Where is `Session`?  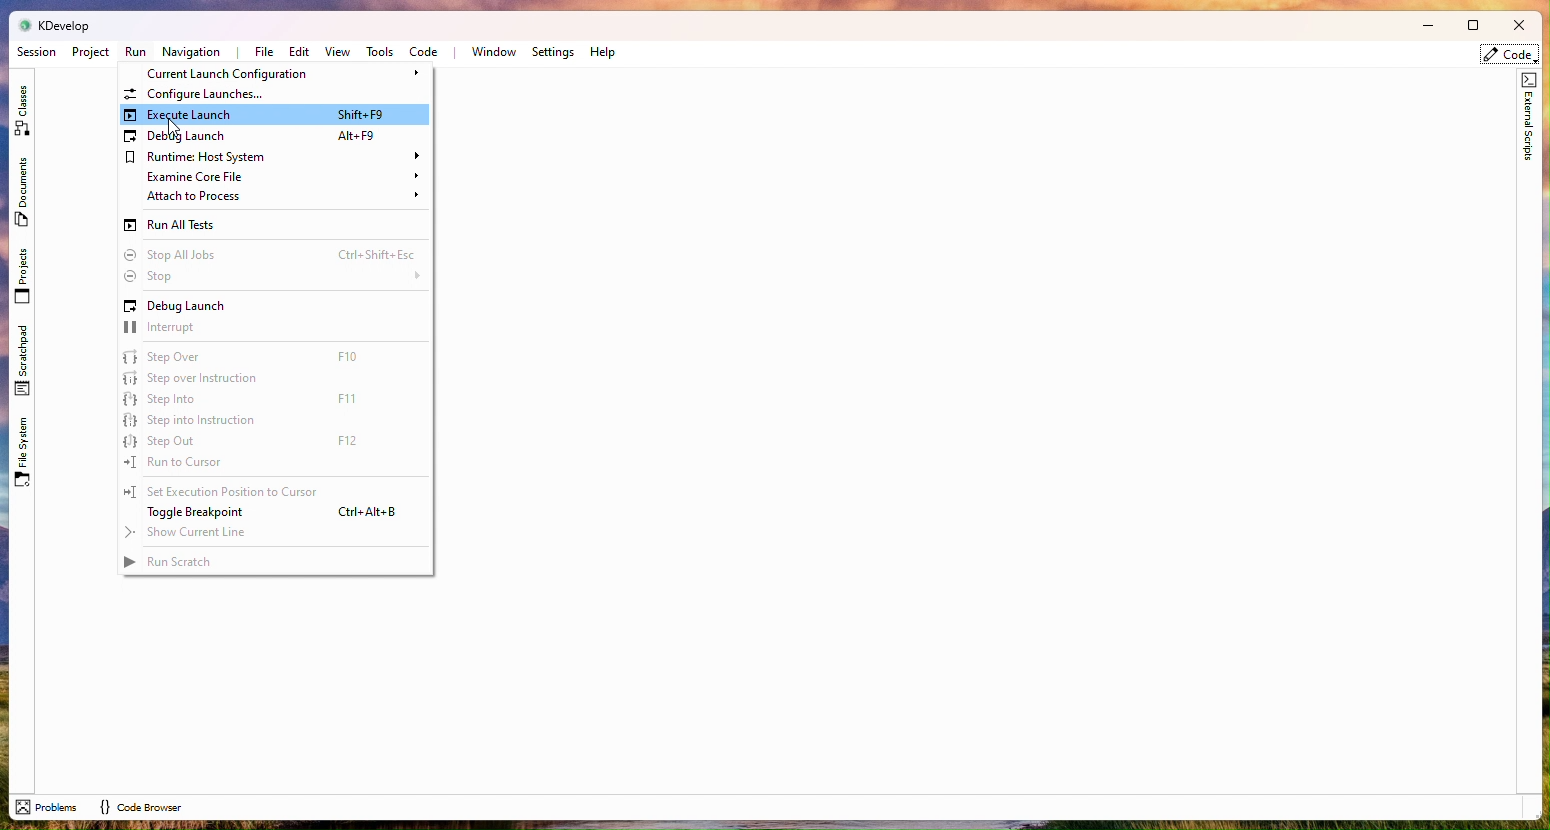
Session is located at coordinates (36, 52).